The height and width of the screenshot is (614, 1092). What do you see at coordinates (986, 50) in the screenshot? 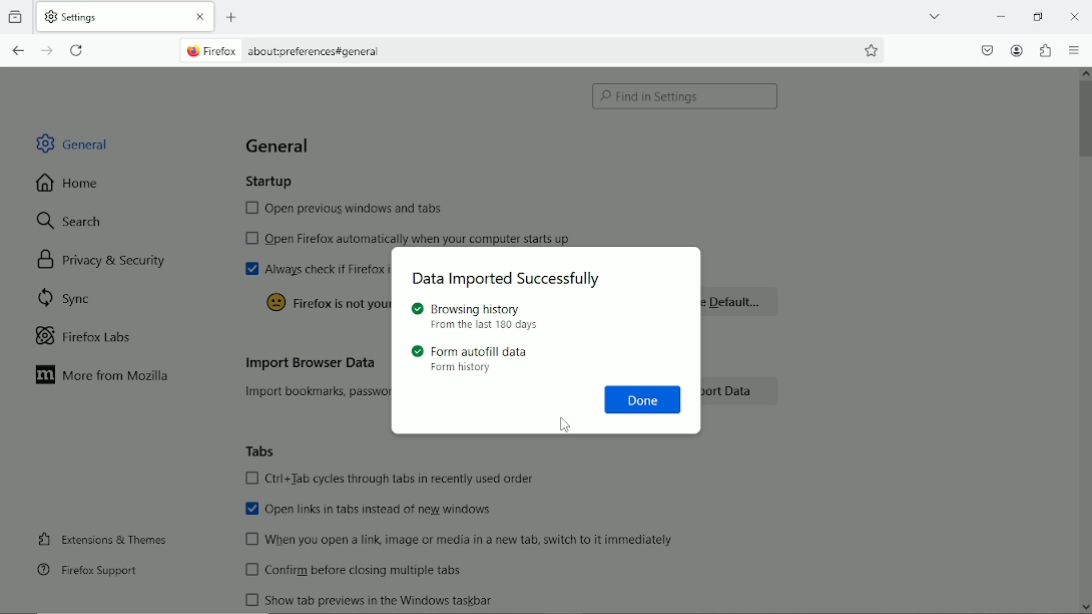
I see `Save to pocket` at bounding box center [986, 50].